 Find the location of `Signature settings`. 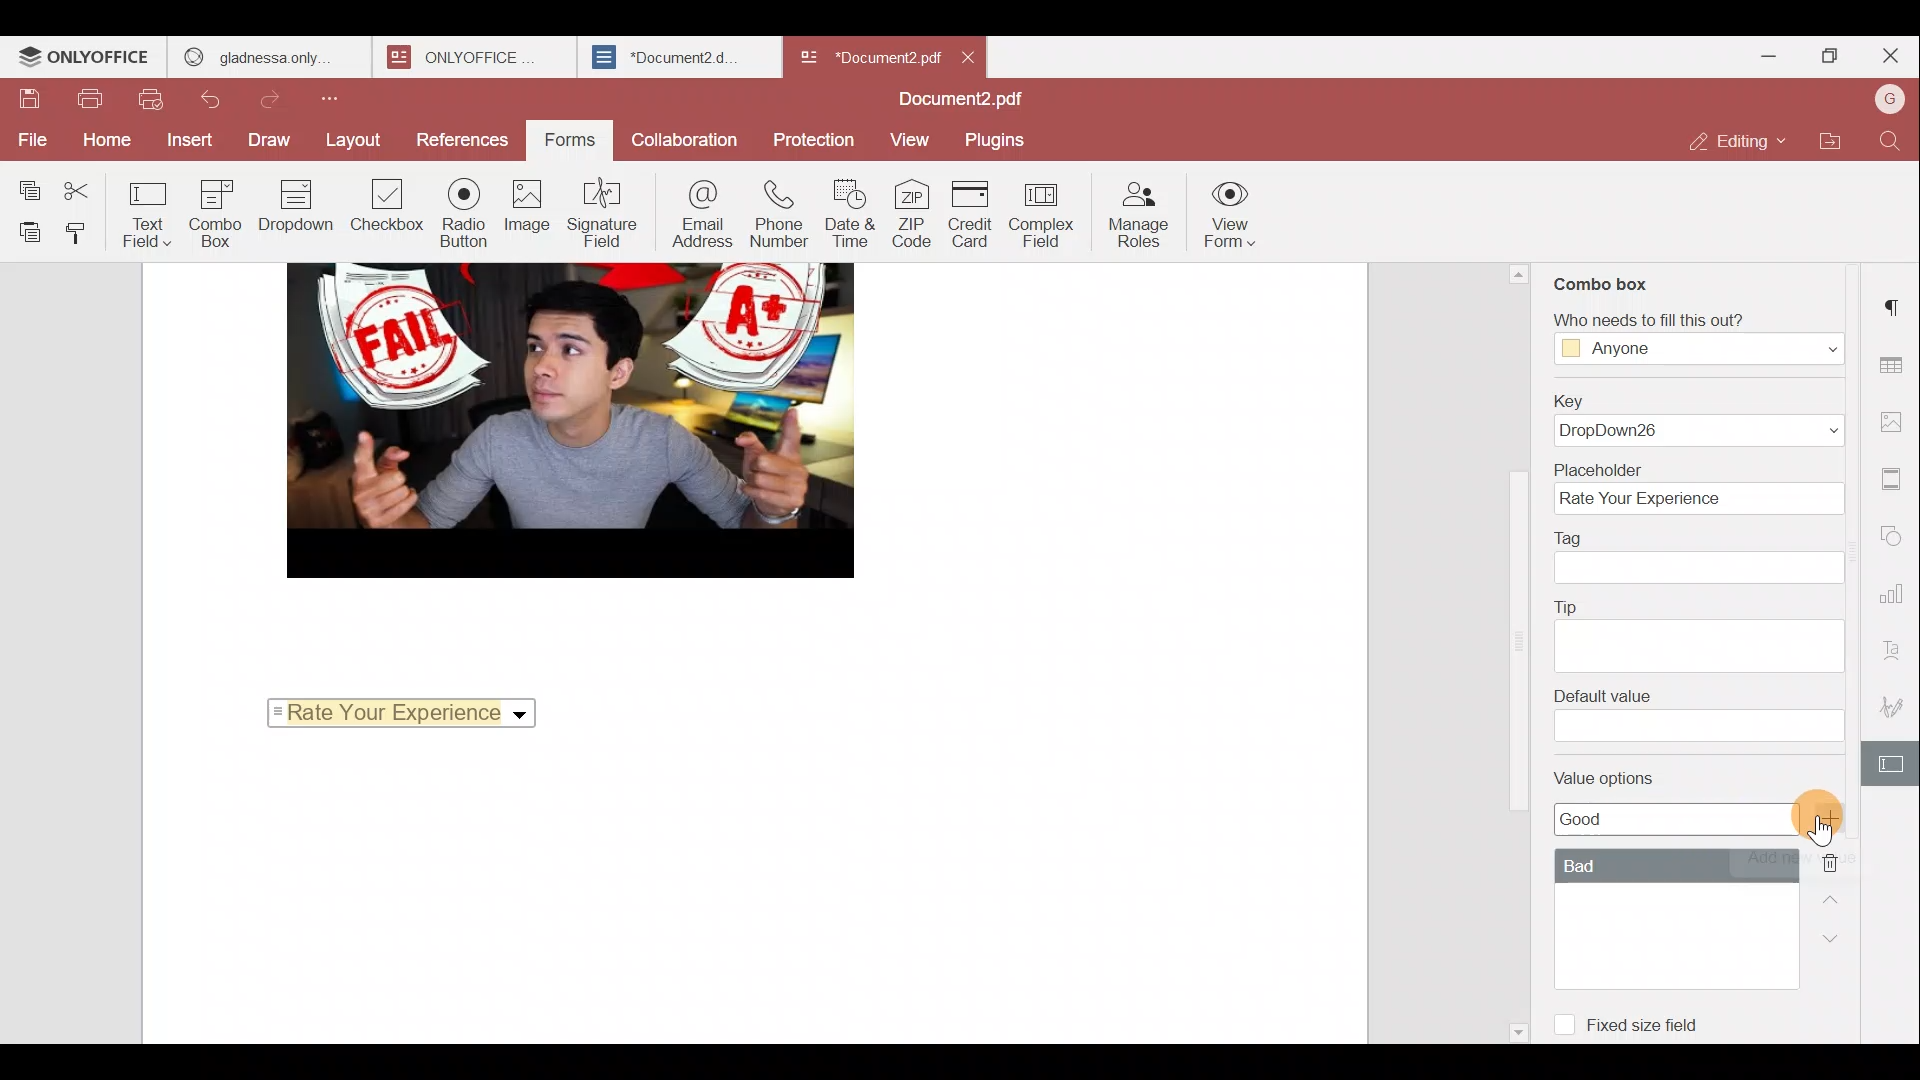

Signature settings is located at coordinates (1895, 702).